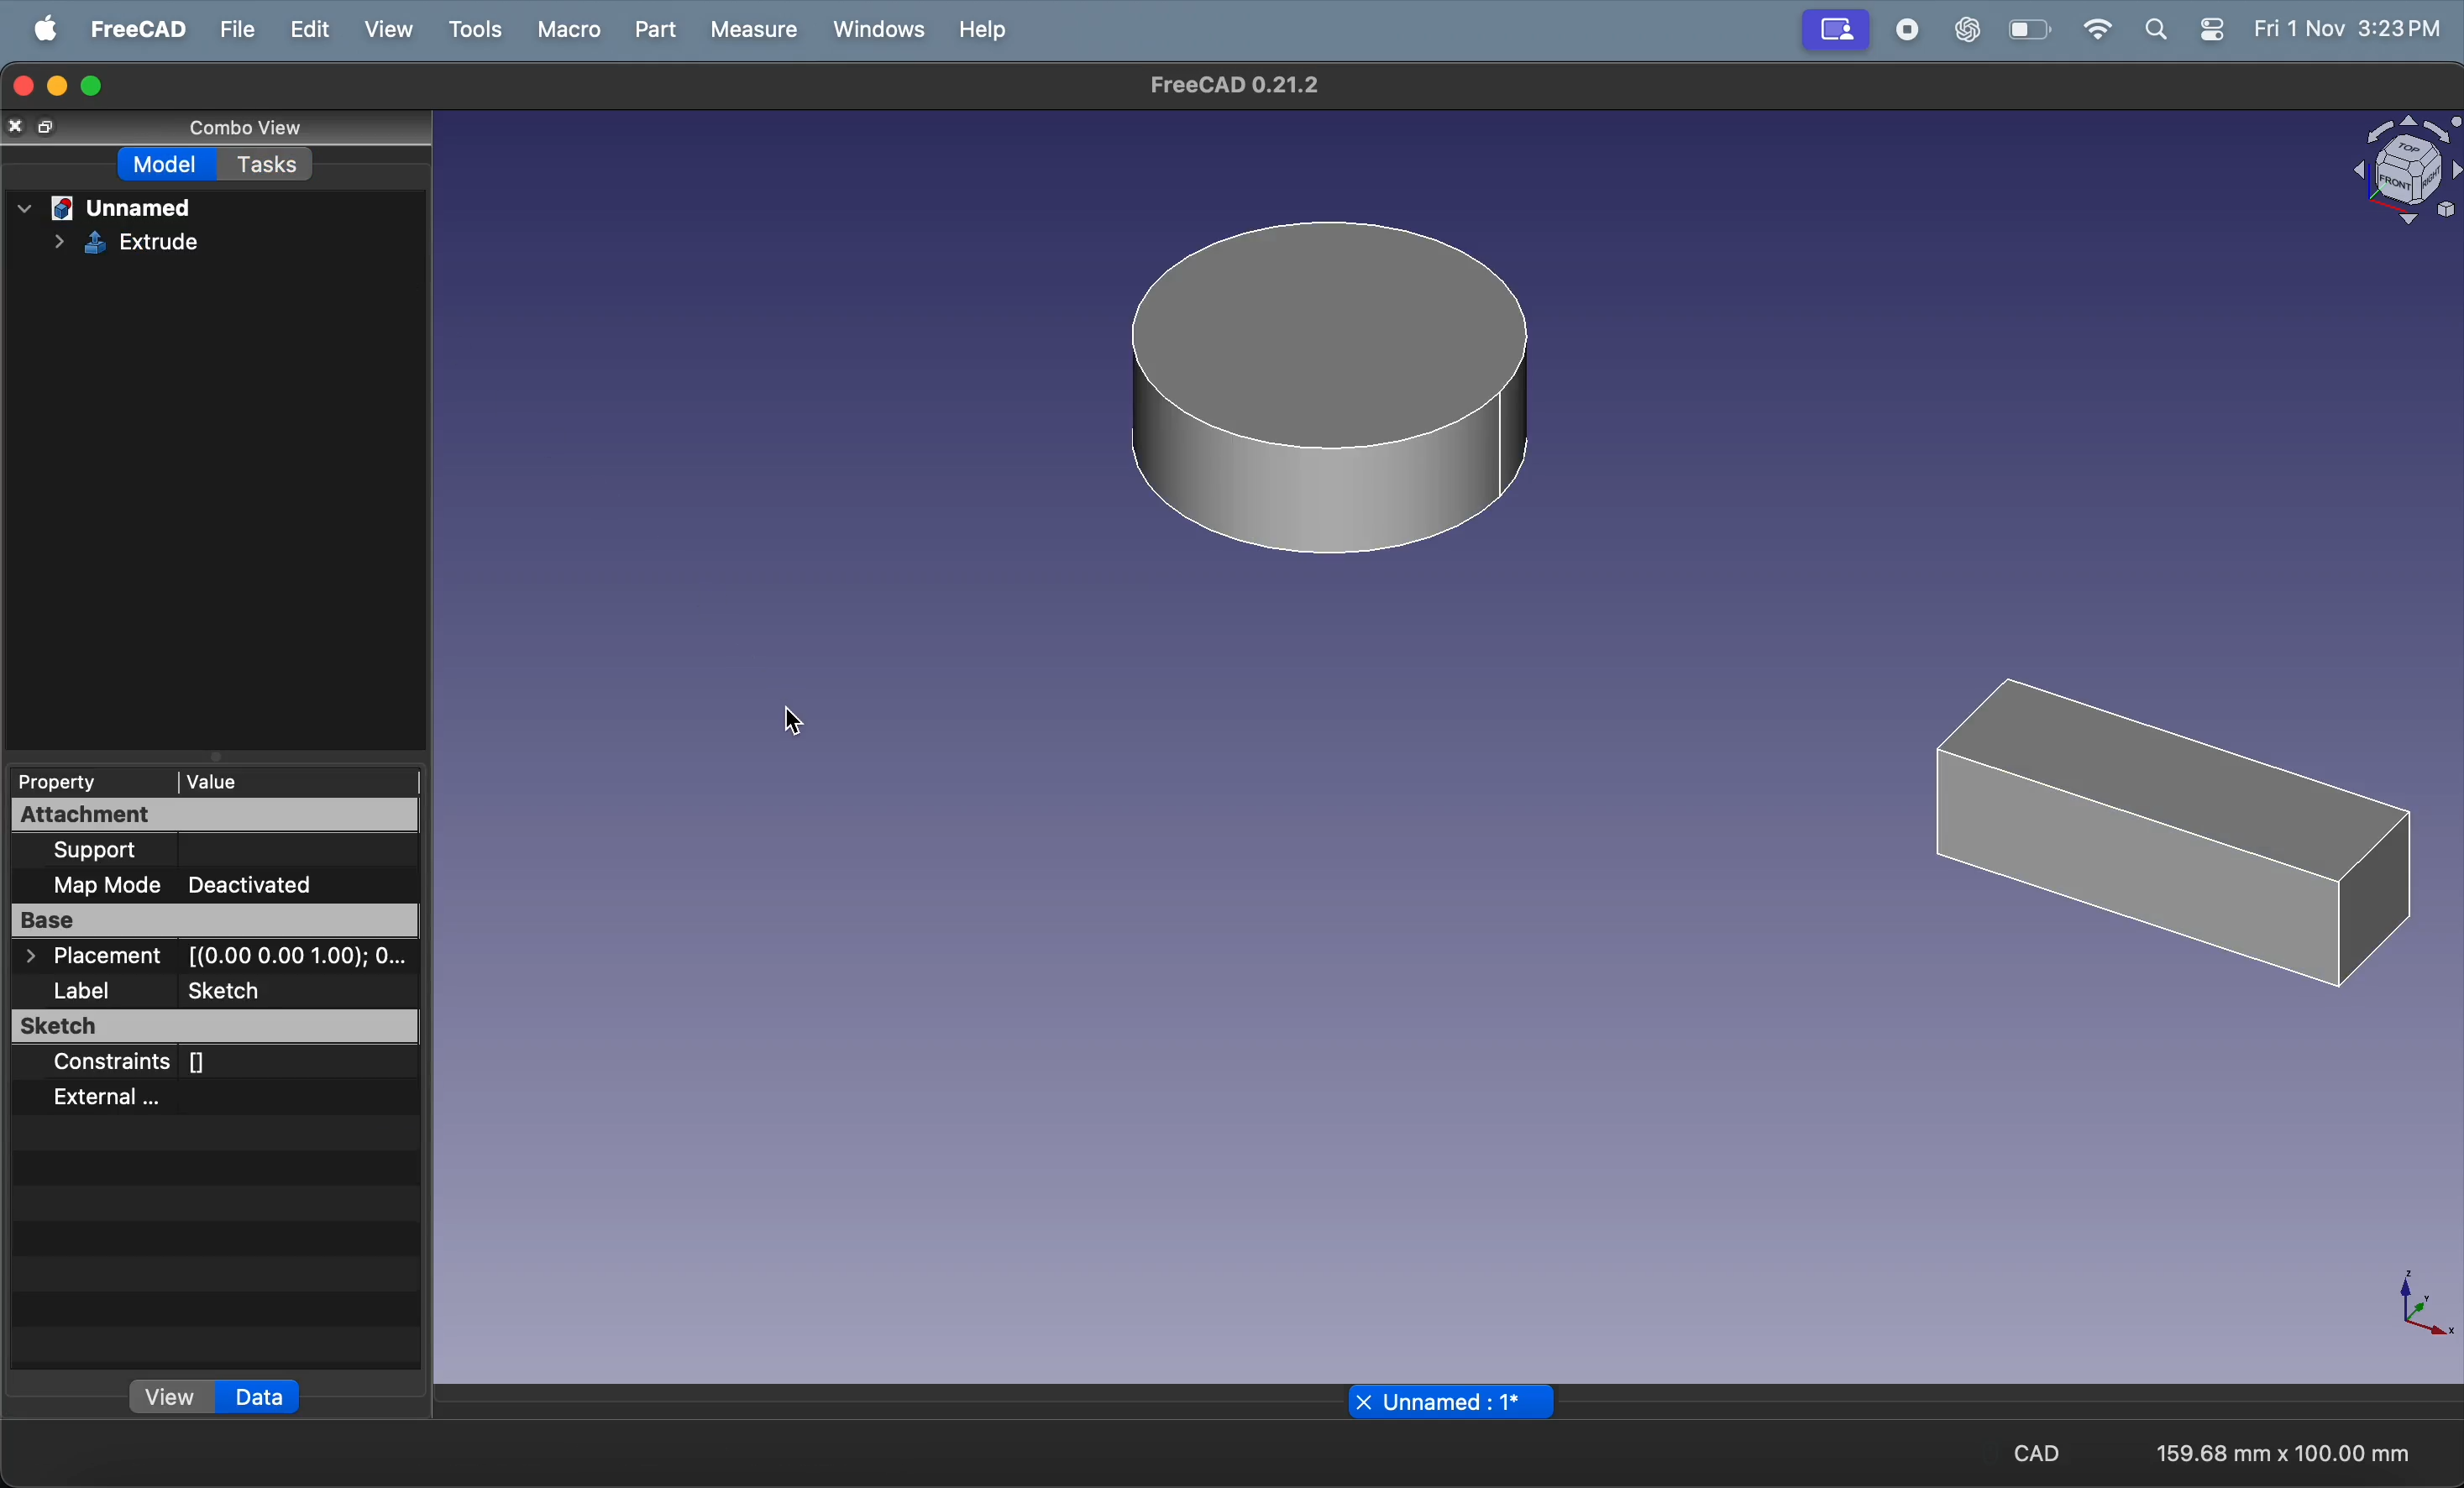 The image size is (2464, 1488). What do you see at coordinates (153, 243) in the screenshot?
I see `extrude` at bounding box center [153, 243].